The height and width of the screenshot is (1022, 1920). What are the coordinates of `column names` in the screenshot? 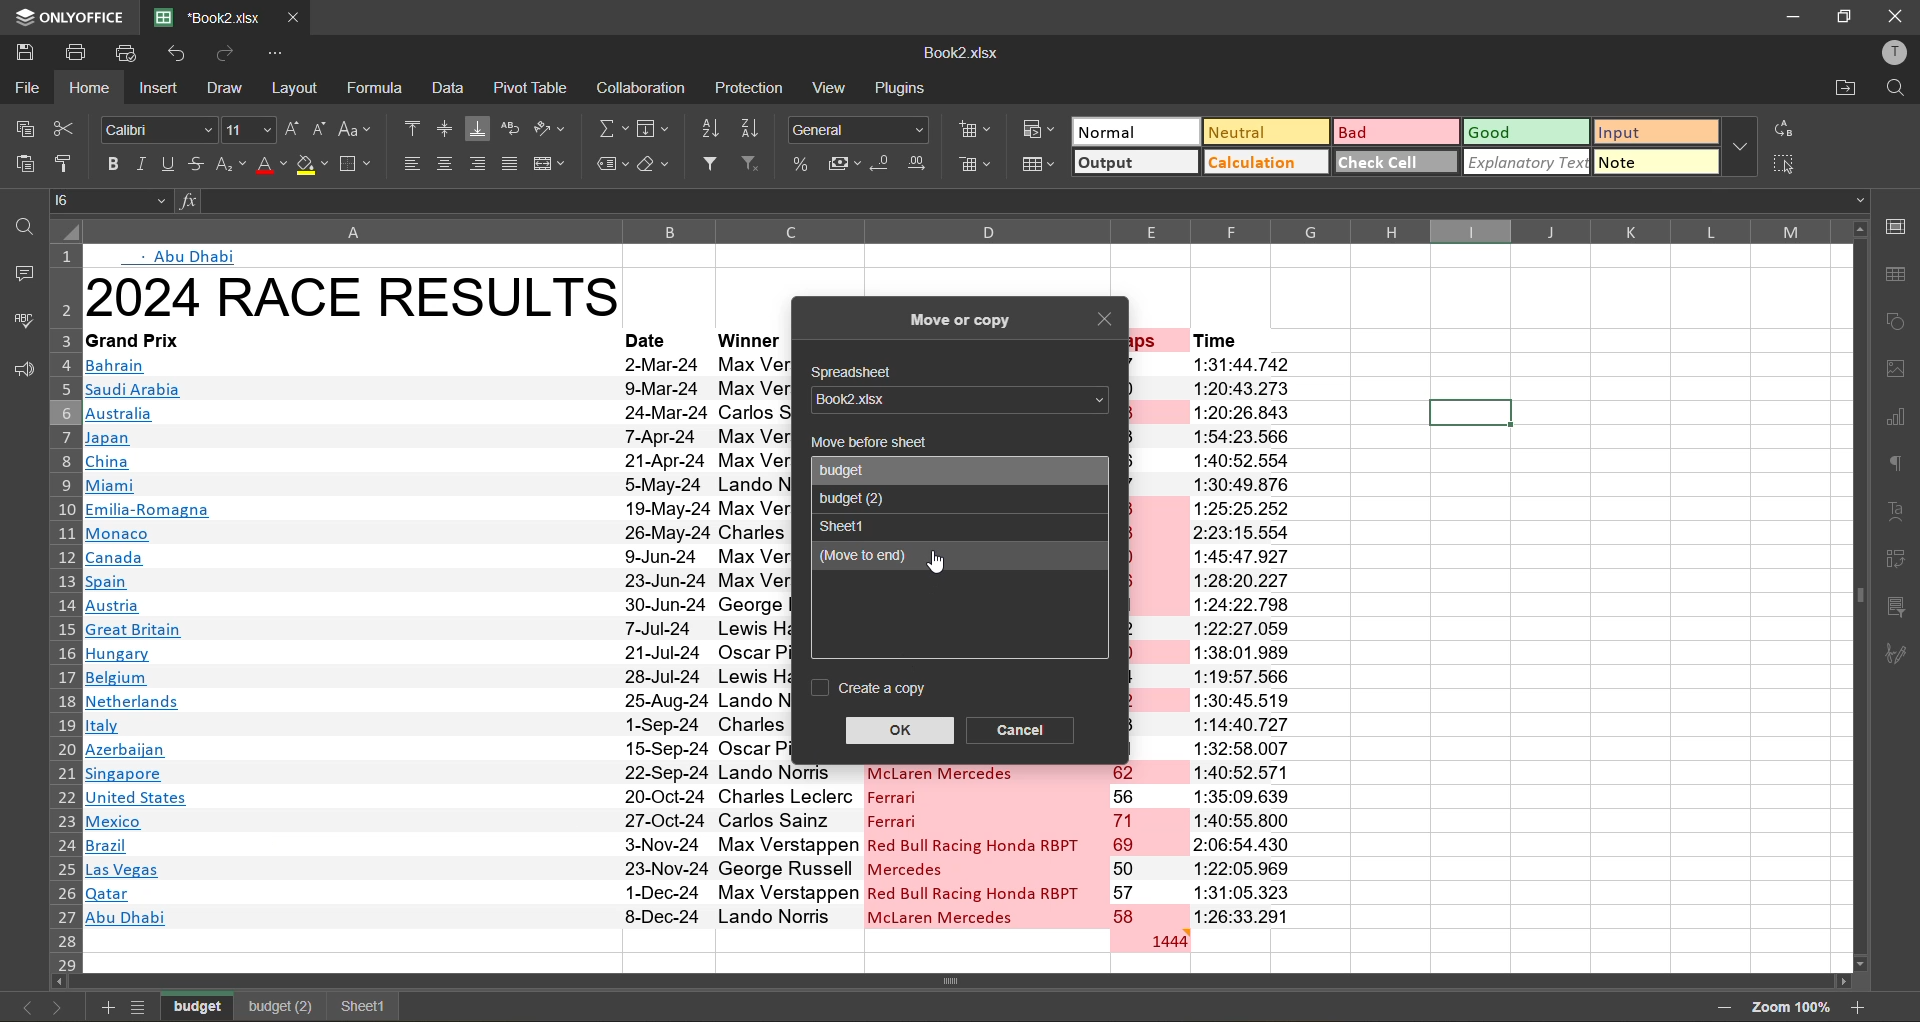 It's located at (952, 231).